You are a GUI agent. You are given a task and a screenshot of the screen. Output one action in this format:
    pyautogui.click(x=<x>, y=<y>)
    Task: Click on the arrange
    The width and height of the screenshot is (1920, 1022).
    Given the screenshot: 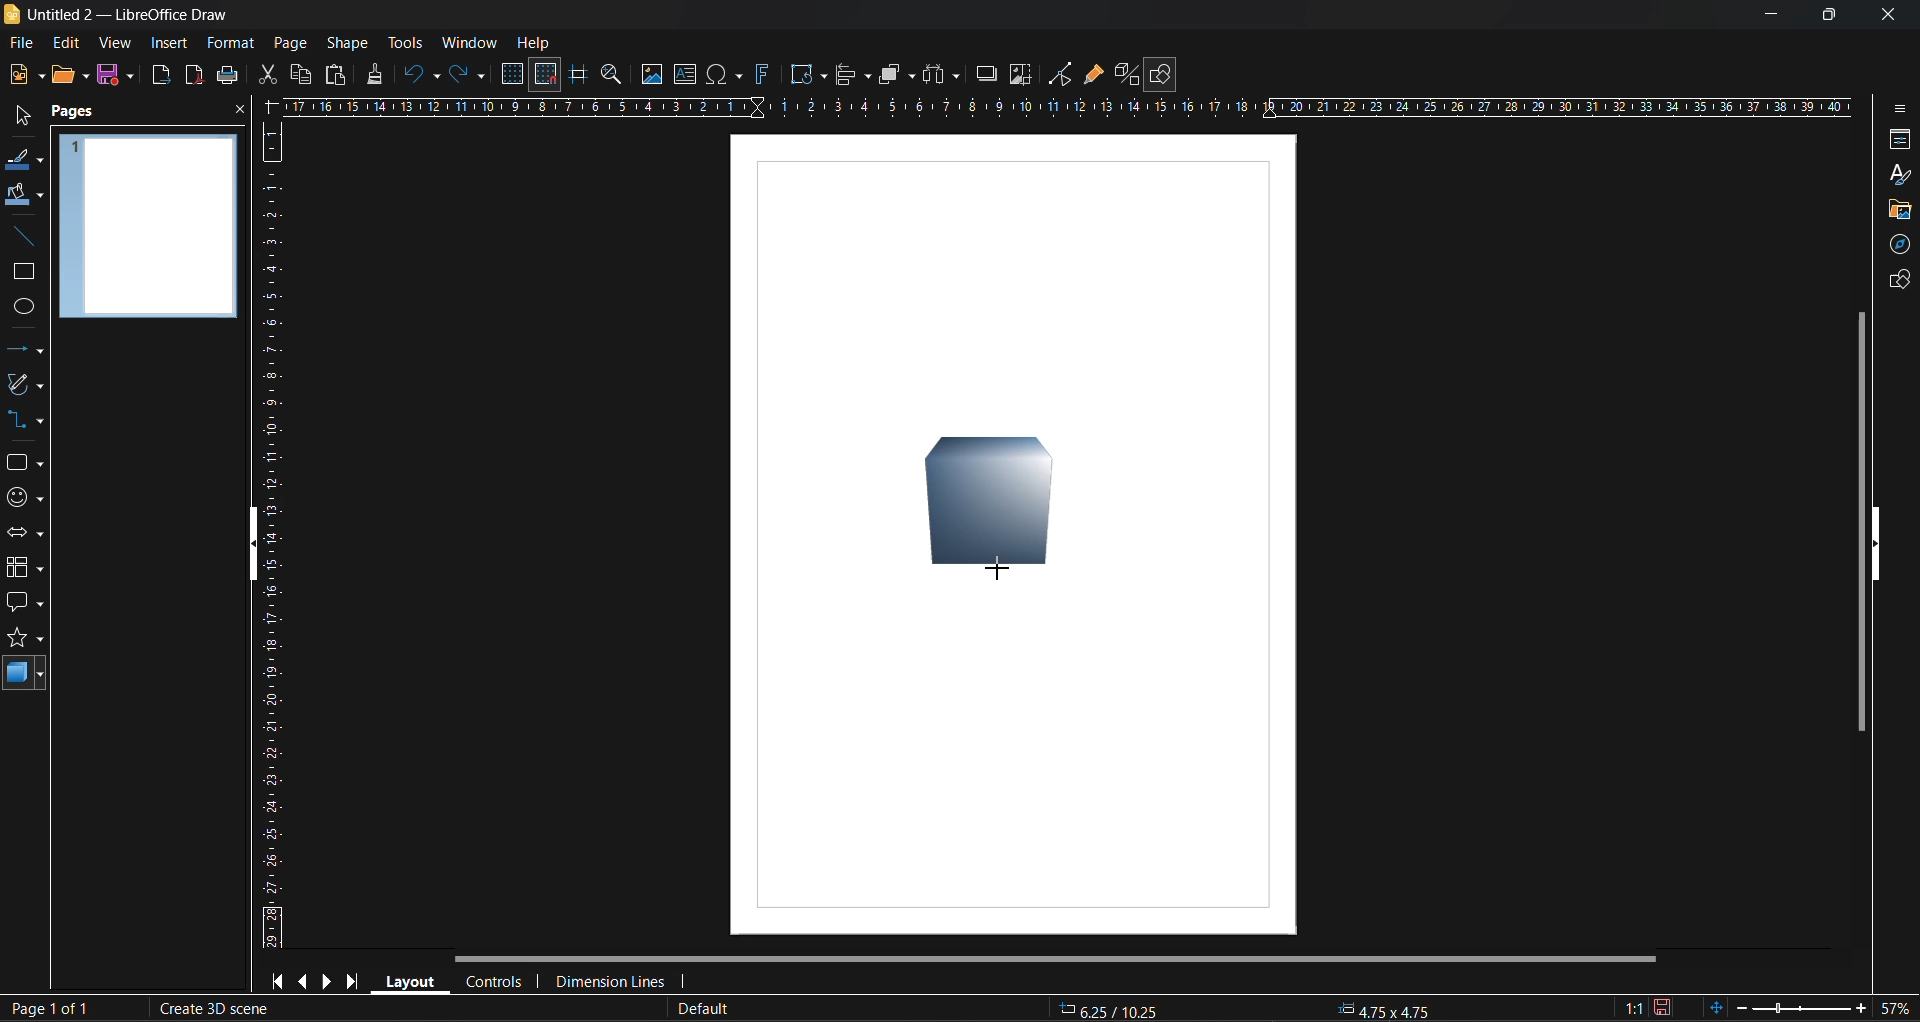 What is the action you would take?
    pyautogui.click(x=894, y=74)
    